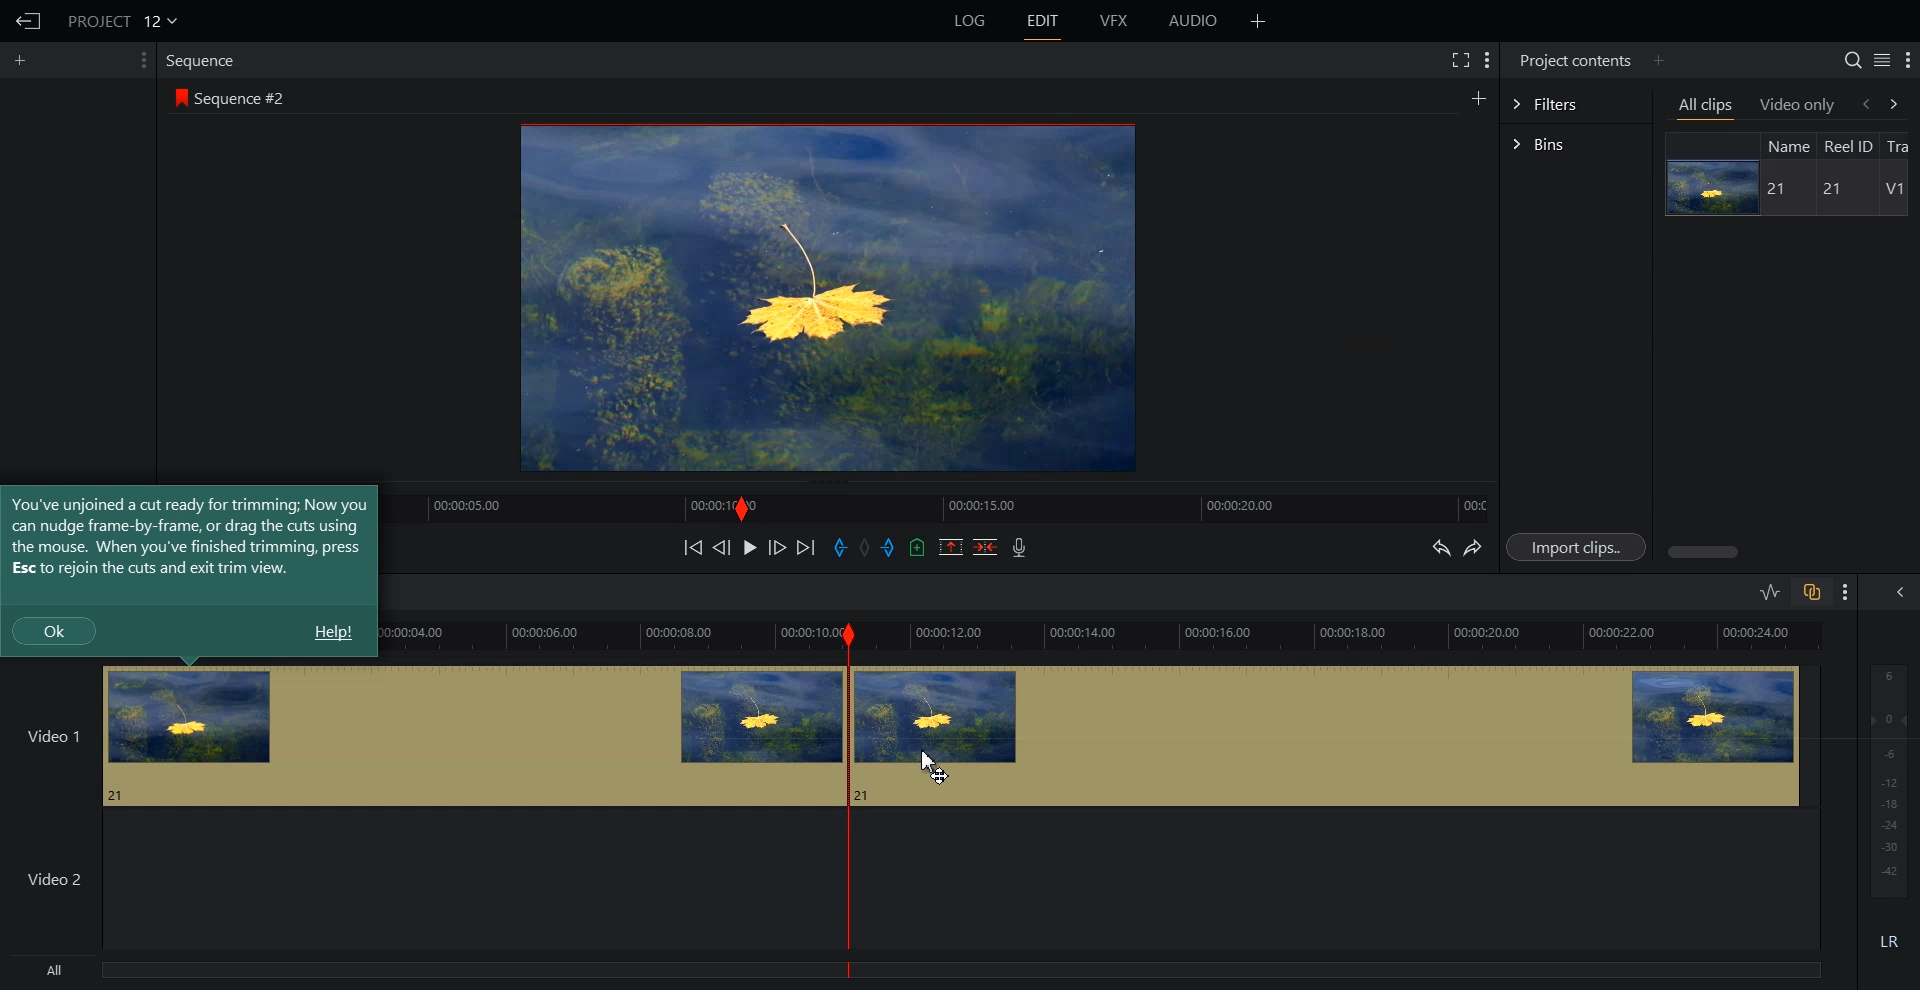 This screenshot has width=1920, height=990. Describe the element at coordinates (1828, 189) in the screenshot. I see `21` at that location.